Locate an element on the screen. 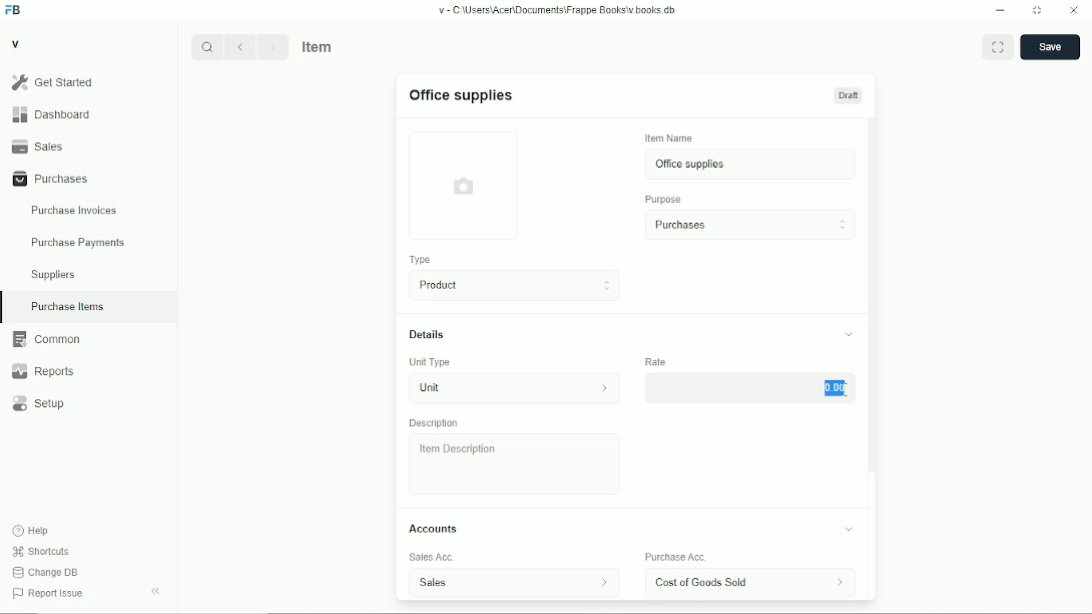 The height and width of the screenshot is (614, 1092). v is located at coordinates (17, 43).